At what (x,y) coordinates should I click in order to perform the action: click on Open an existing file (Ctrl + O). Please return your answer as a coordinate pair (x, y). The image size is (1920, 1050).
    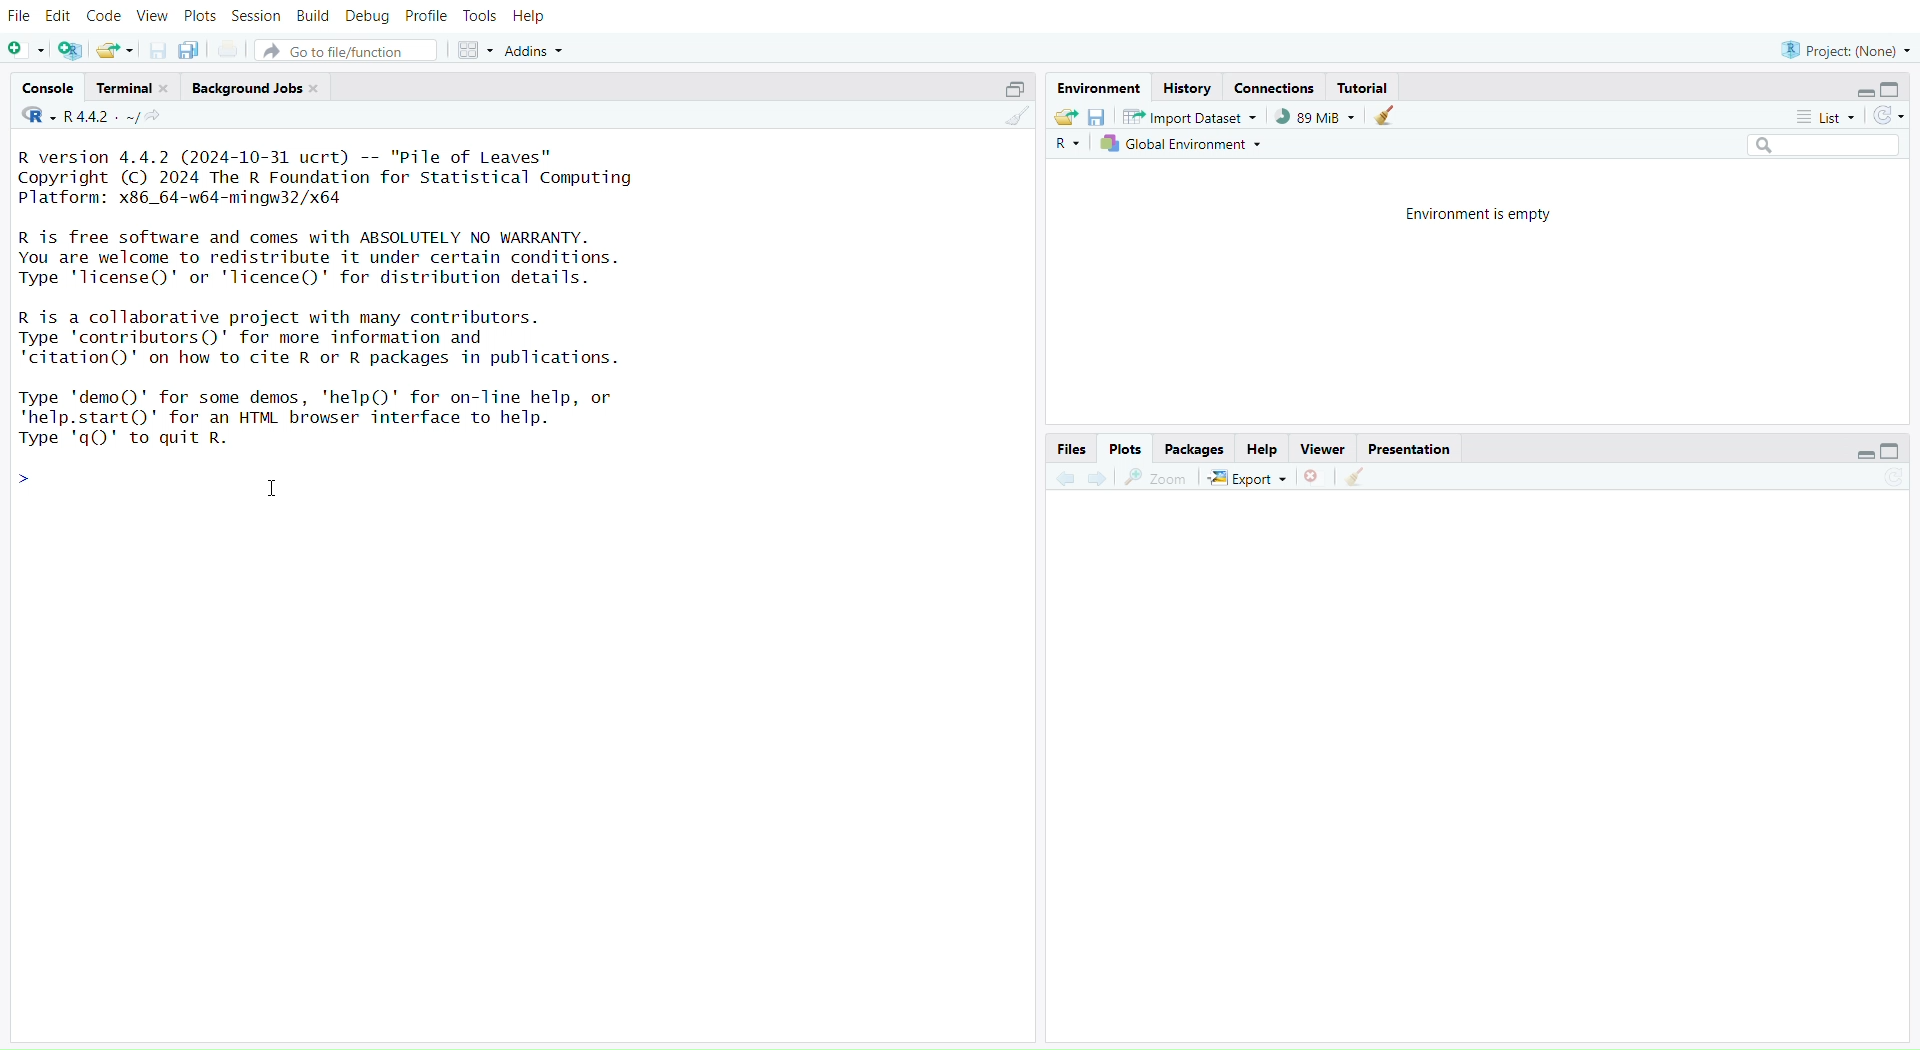
    Looking at the image, I should click on (114, 50).